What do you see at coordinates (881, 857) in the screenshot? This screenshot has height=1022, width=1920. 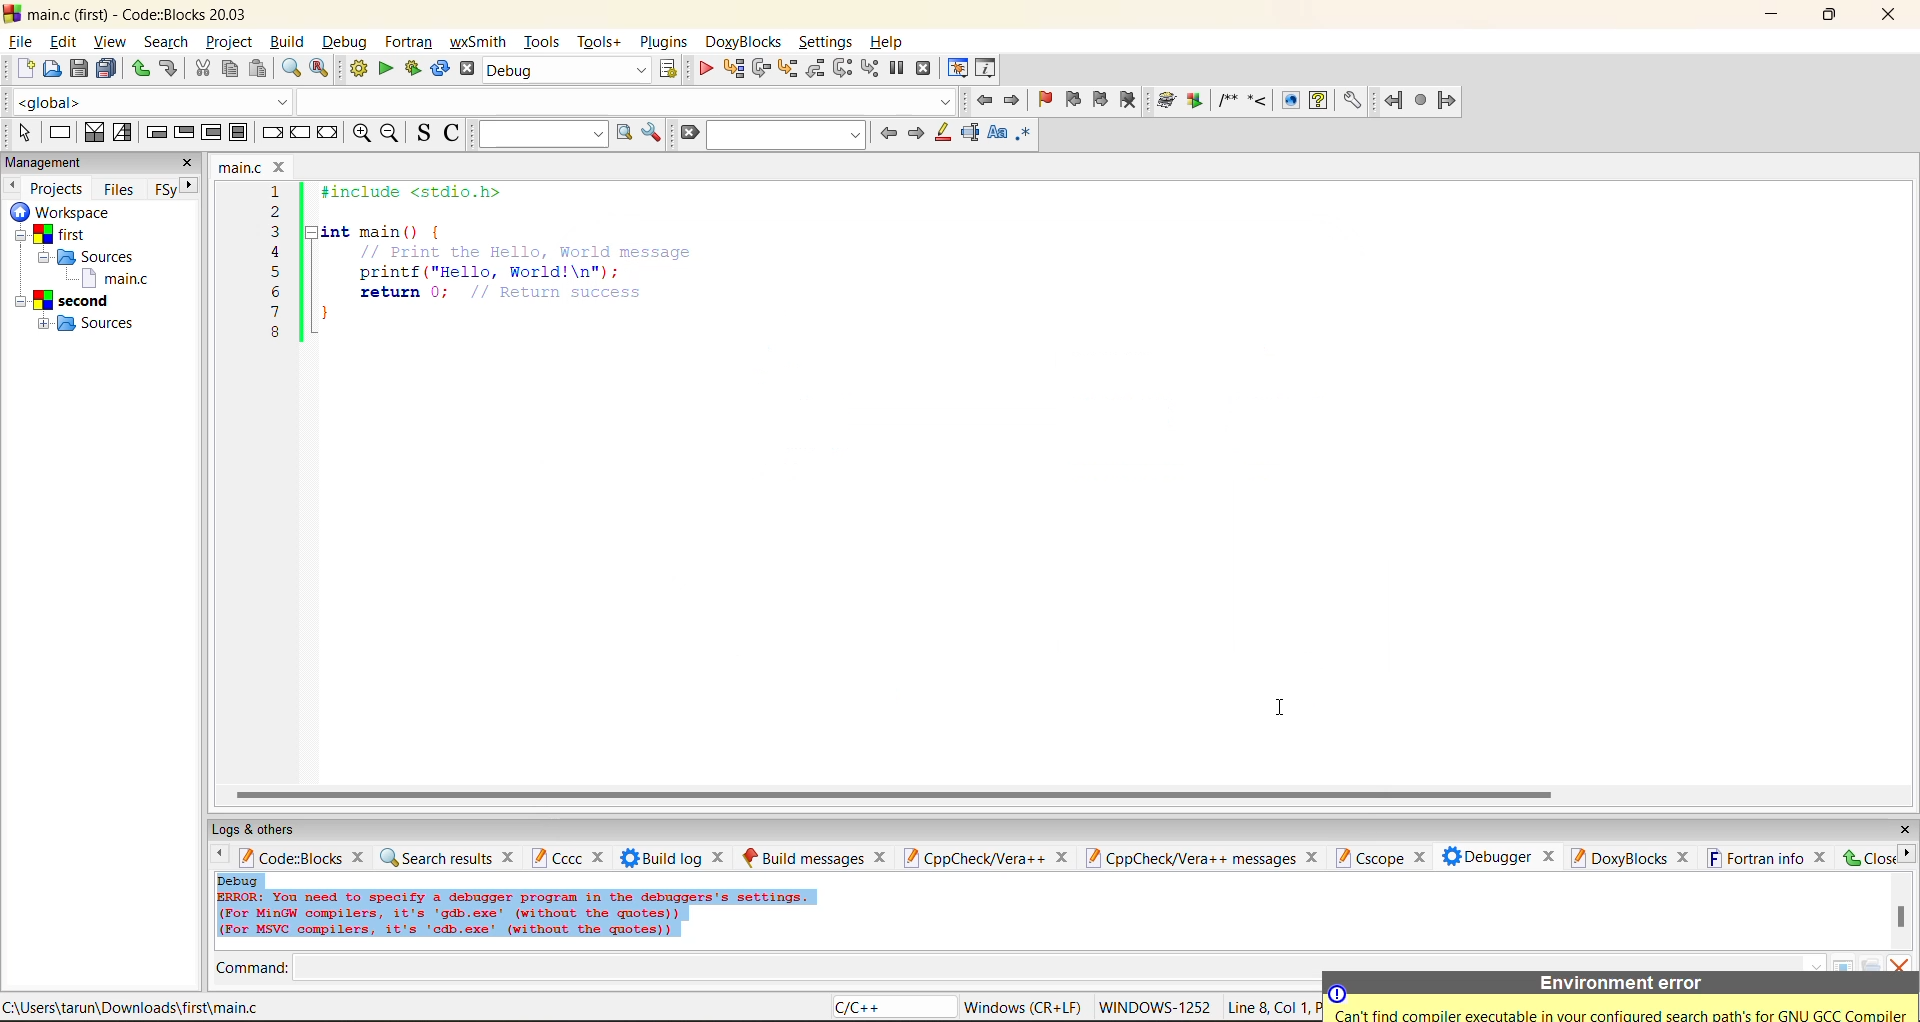 I see `close` at bounding box center [881, 857].